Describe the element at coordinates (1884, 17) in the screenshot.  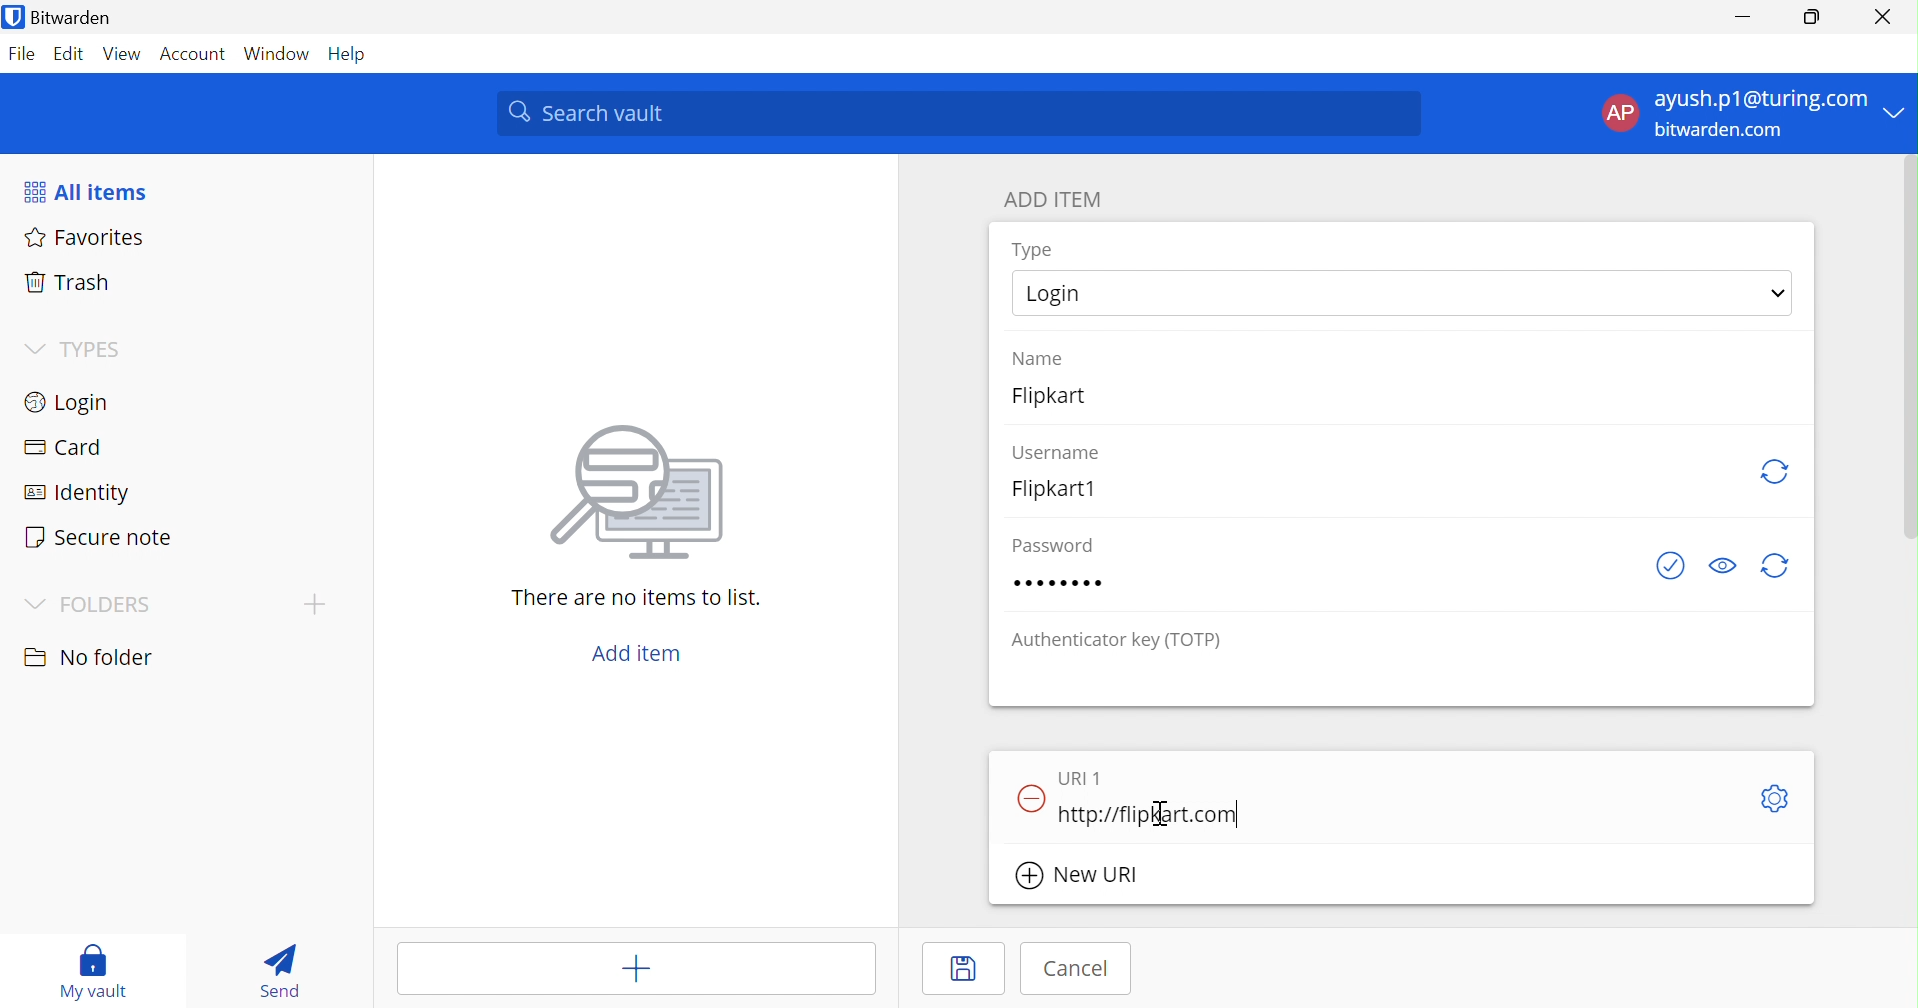
I see `Close` at that location.